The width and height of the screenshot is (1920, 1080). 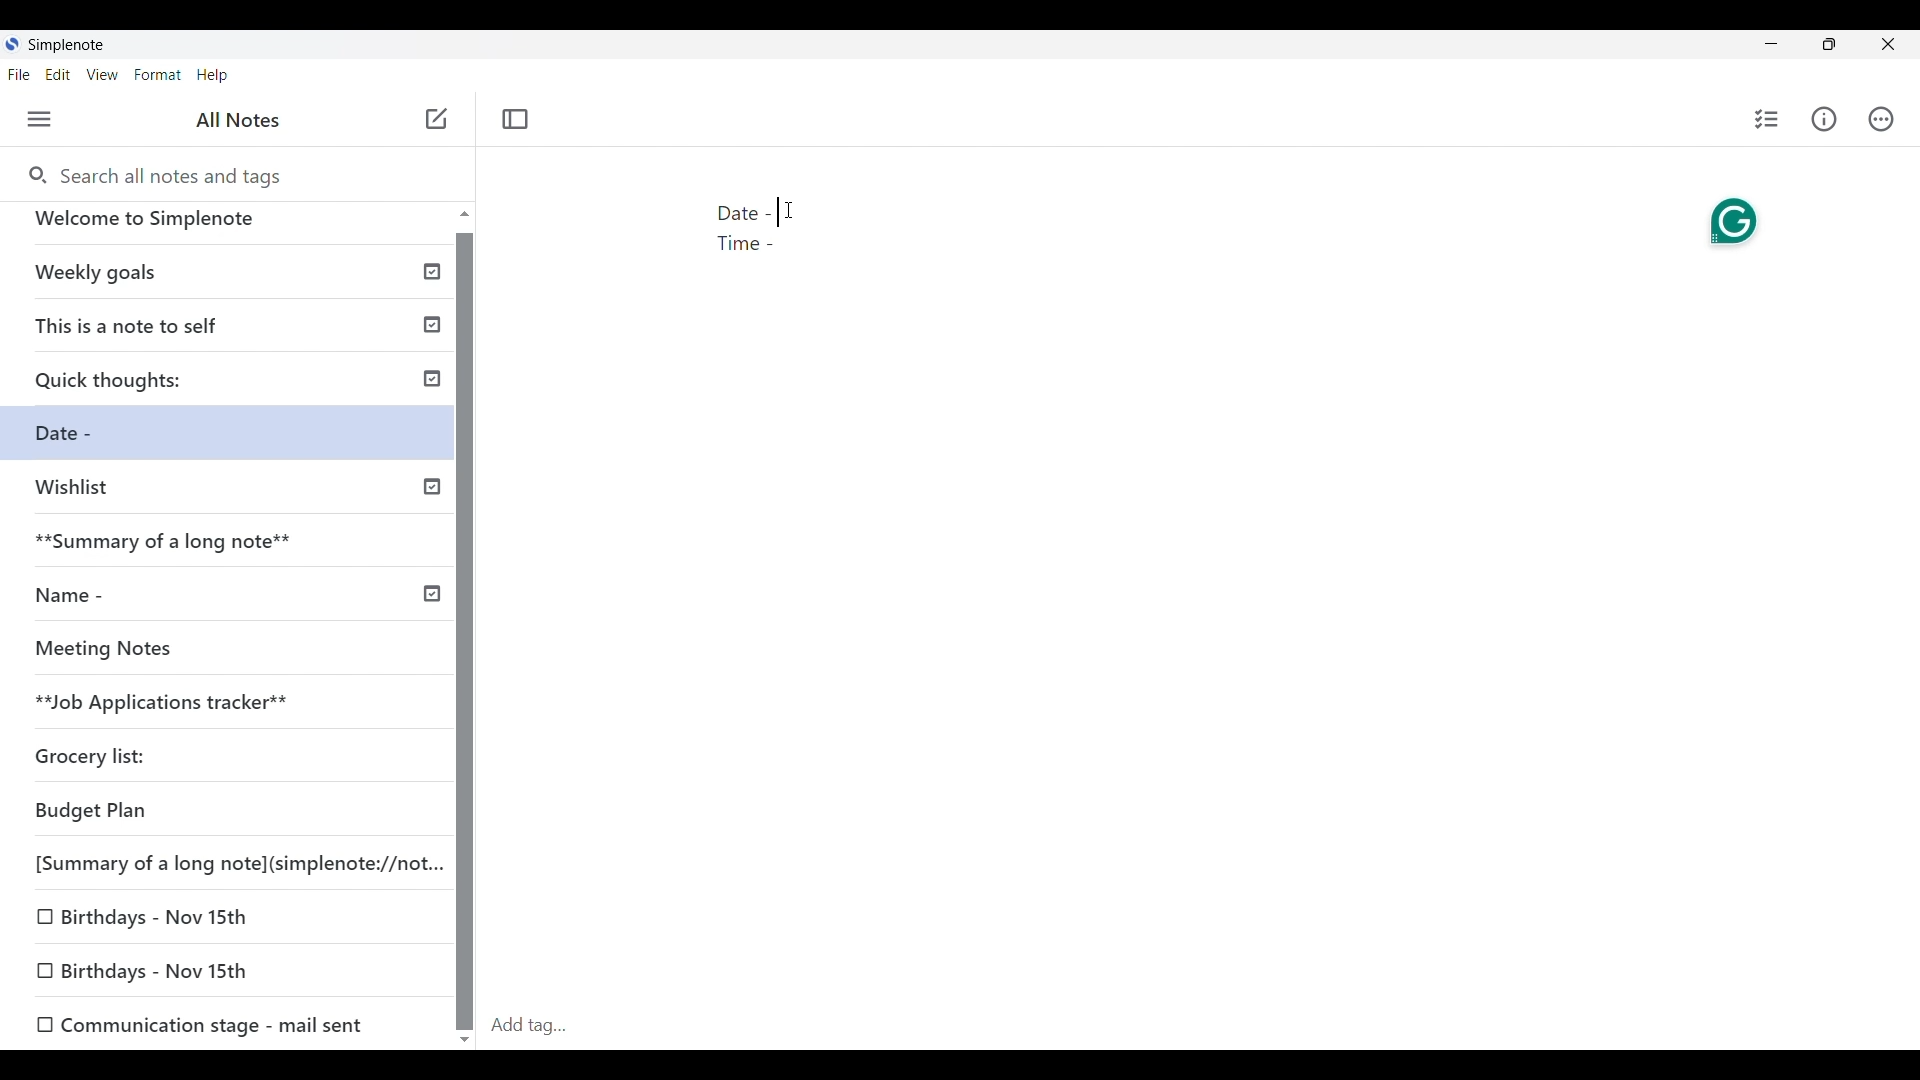 What do you see at coordinates (214, 812) in the screenshot?
I see `date` at bounding box center [214, 812].